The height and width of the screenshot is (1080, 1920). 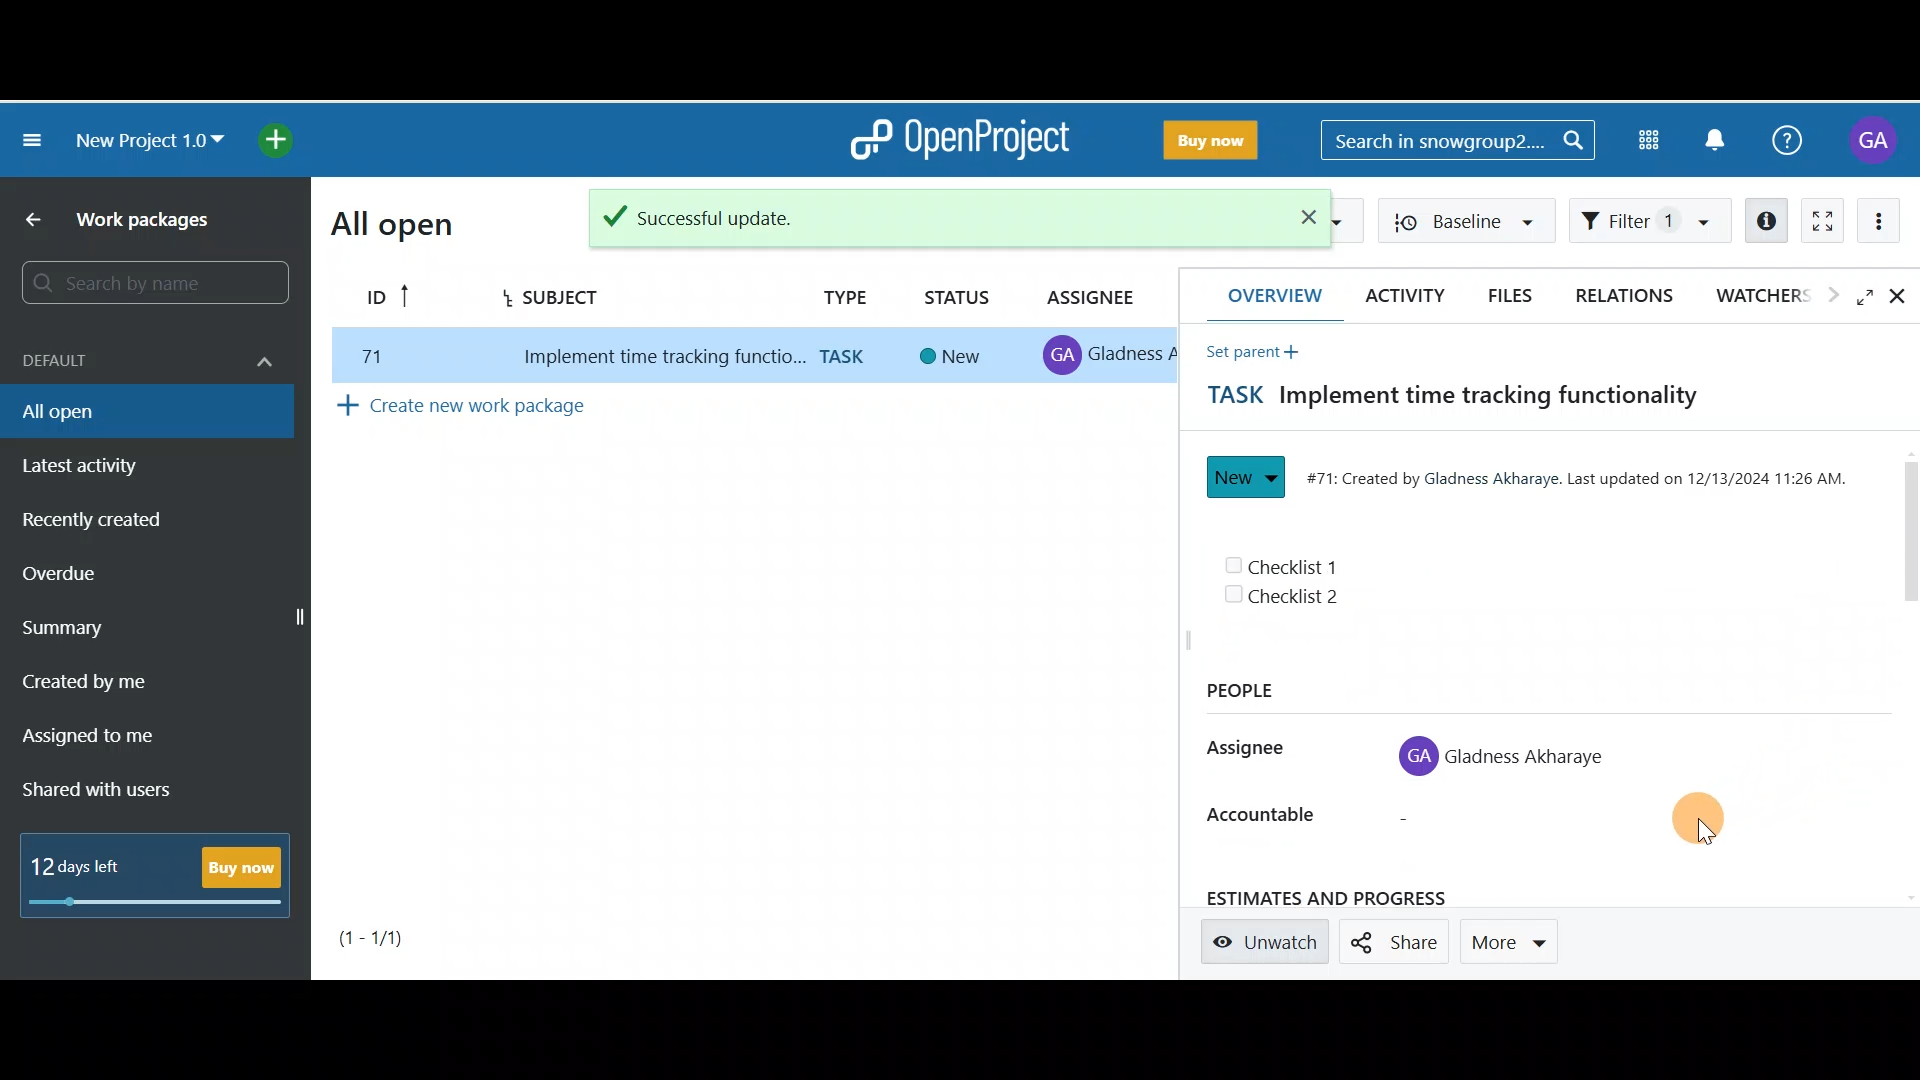 What do you see at coordinates (959, 293) in the screenshot?
I see `Status` at bounding box center [959, 293].